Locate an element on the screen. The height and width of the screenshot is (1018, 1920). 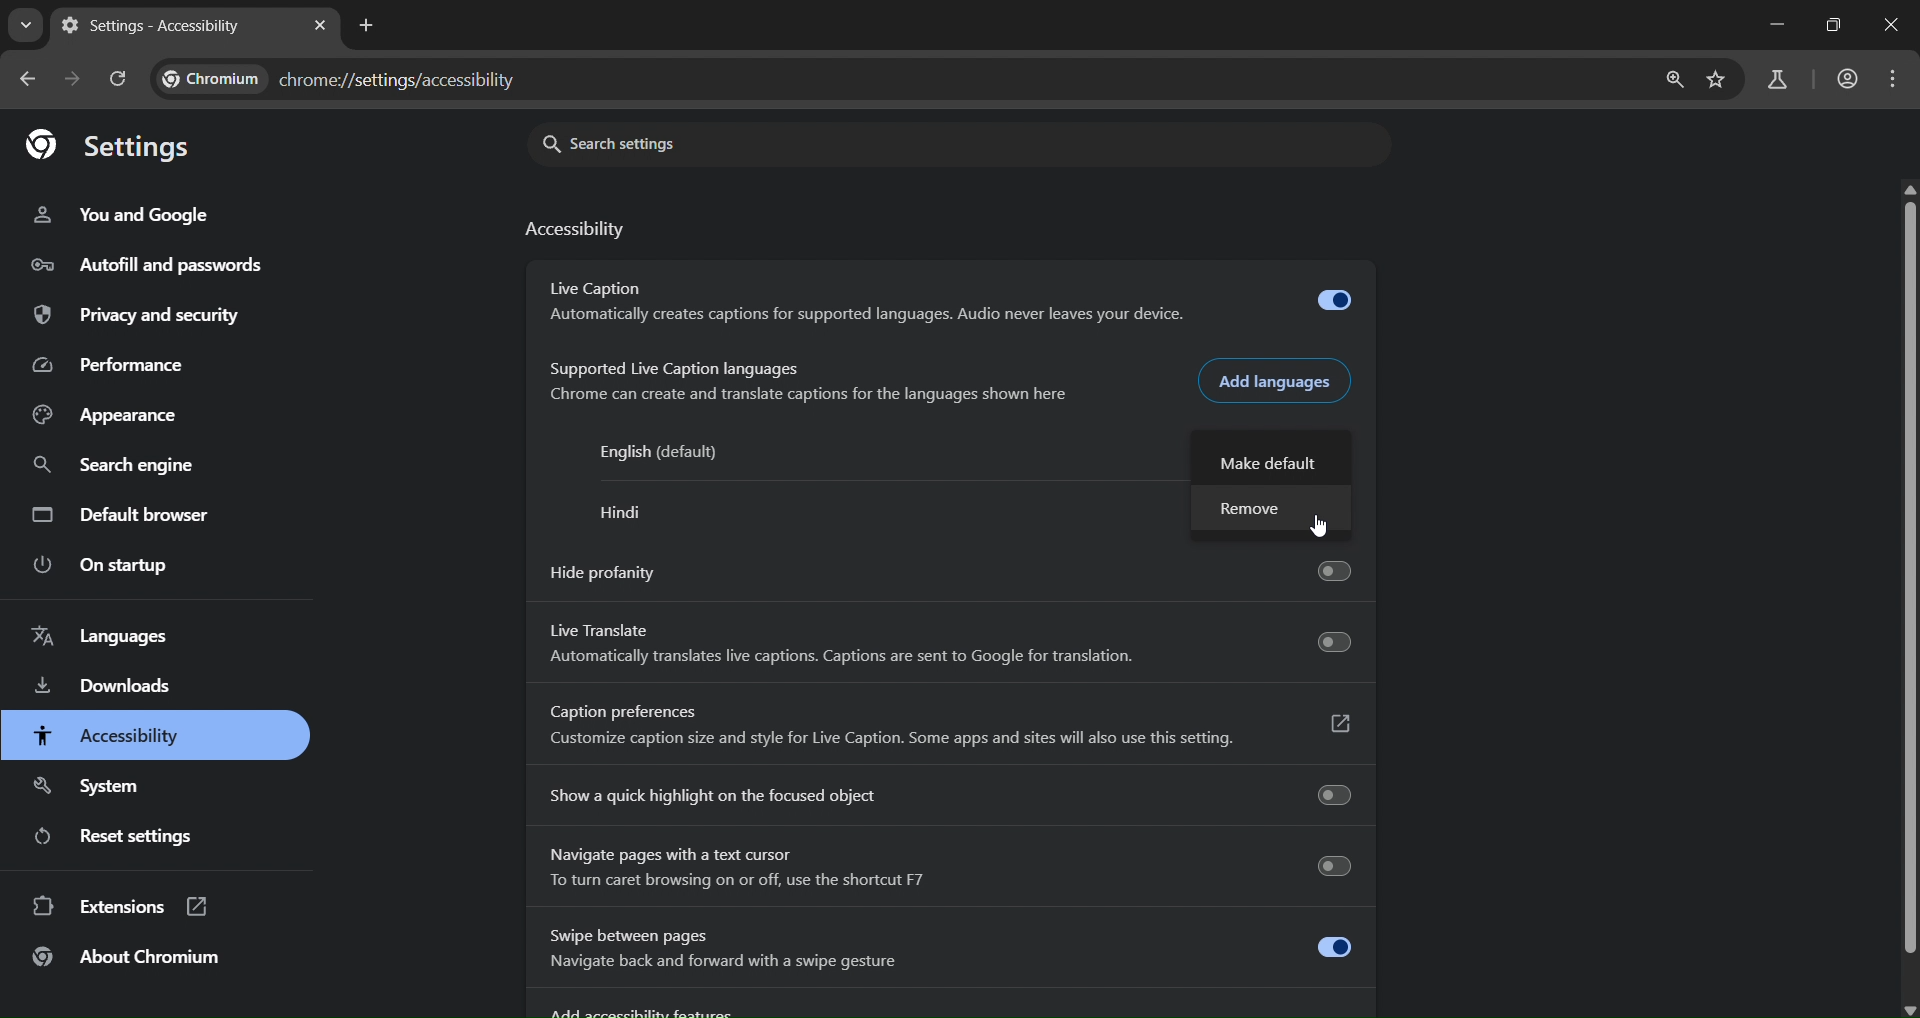
search settings is located at coordinates (706, 146).